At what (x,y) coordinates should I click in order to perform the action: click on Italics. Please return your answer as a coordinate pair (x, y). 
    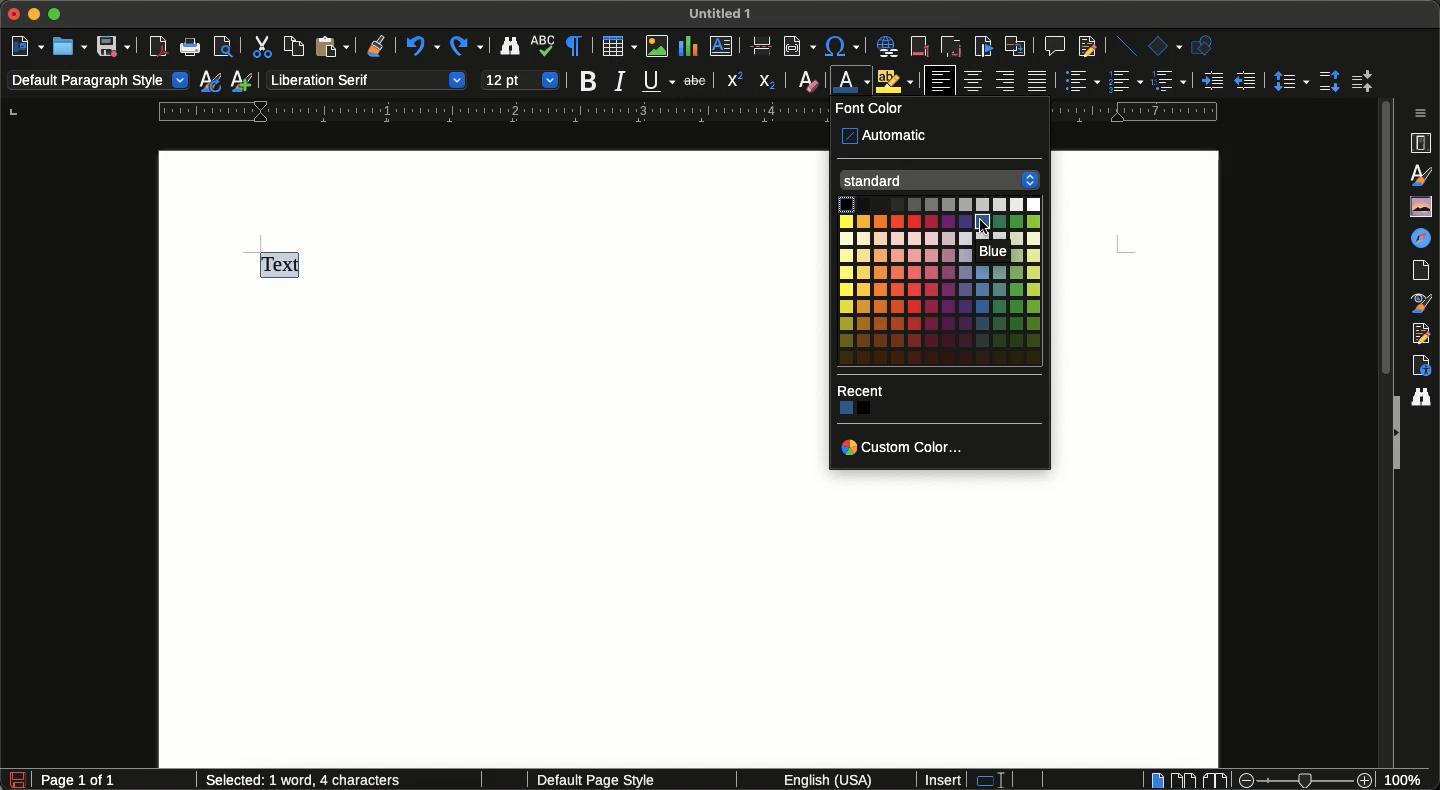
    Looking at the image, I should click on (620, 82).